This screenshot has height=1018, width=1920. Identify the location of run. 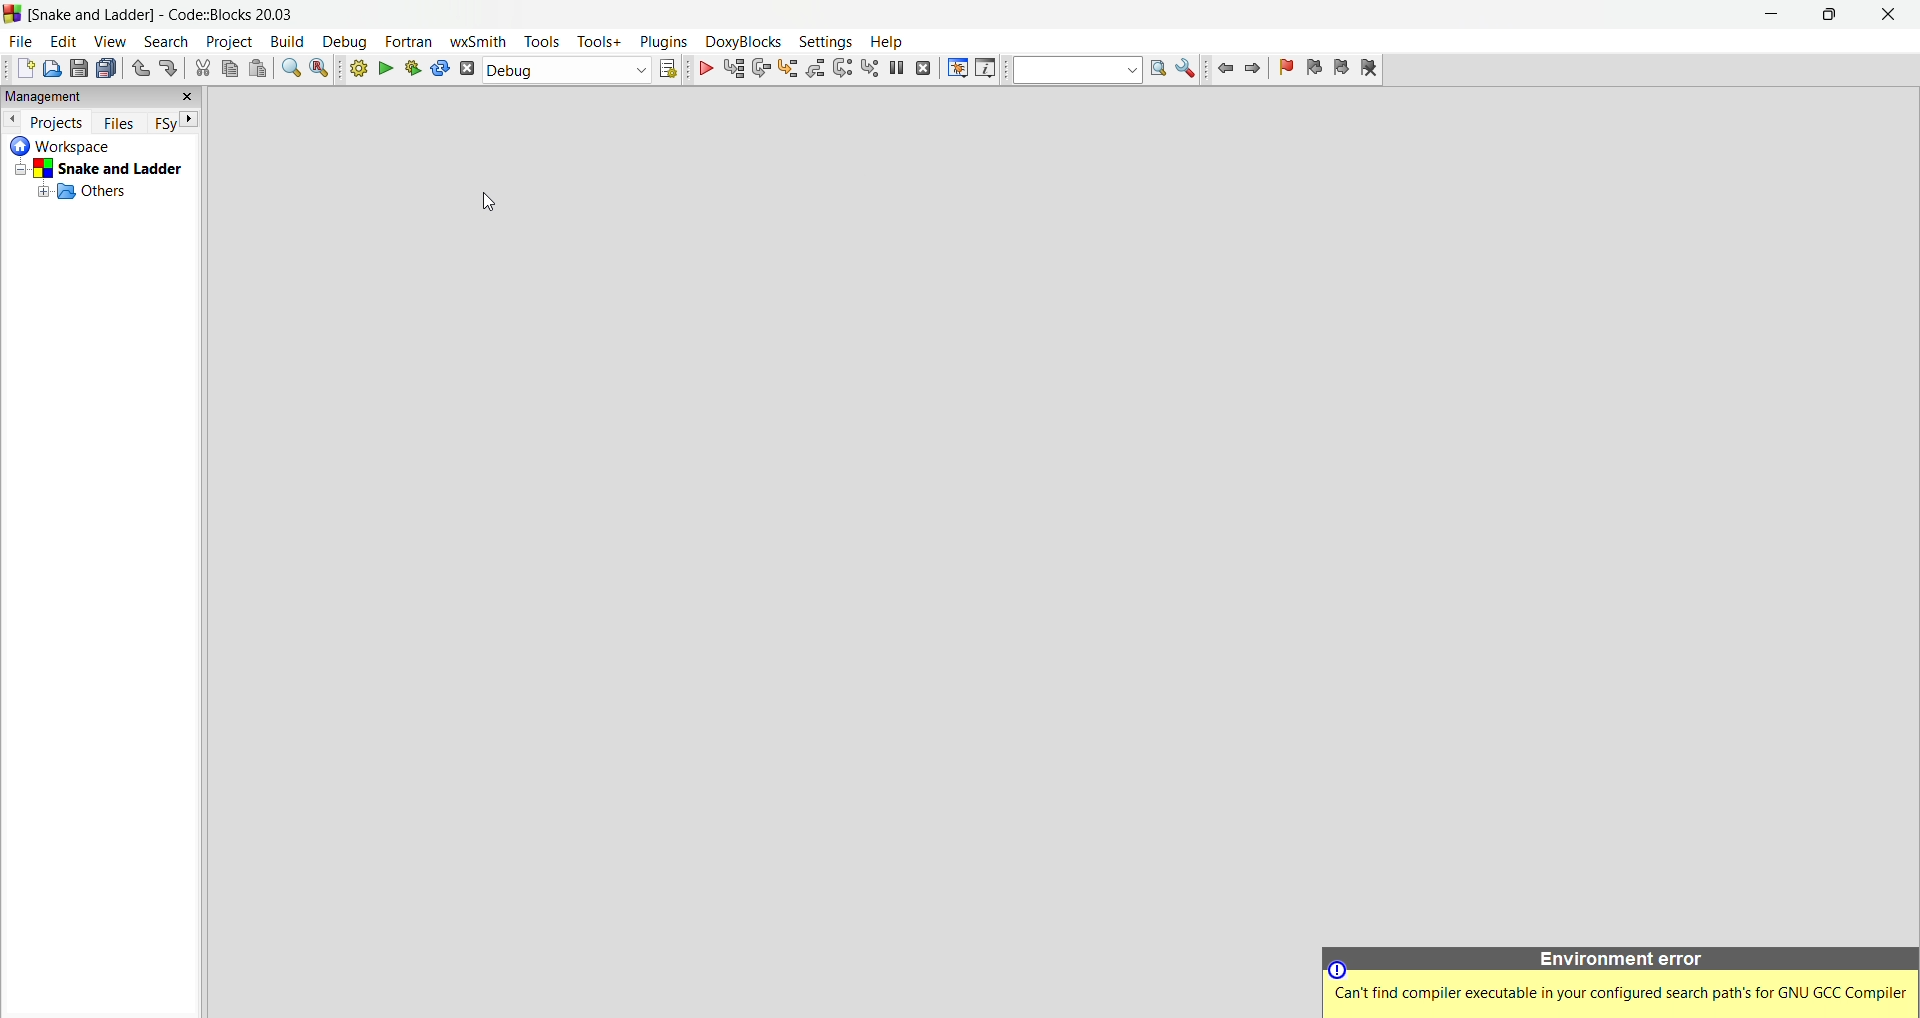
(387, 70).